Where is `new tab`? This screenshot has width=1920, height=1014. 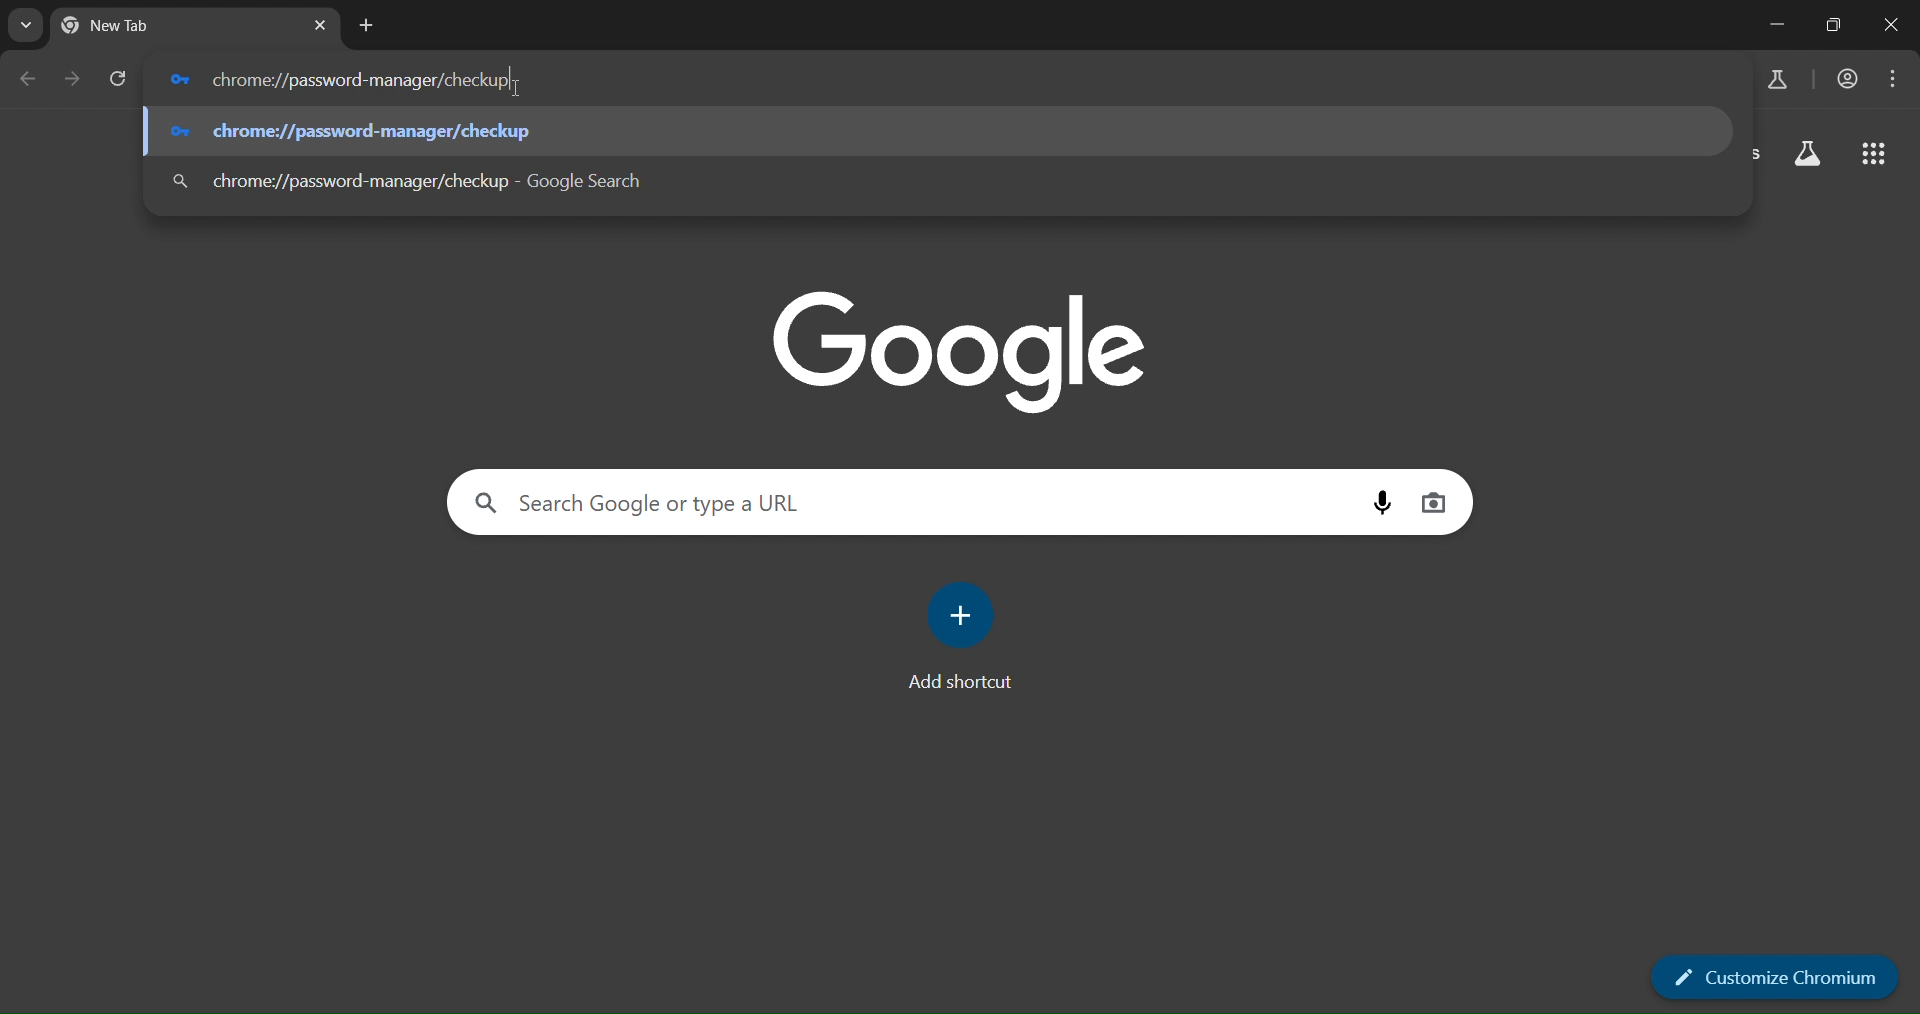
new tab is located at coordinates (369, 25).